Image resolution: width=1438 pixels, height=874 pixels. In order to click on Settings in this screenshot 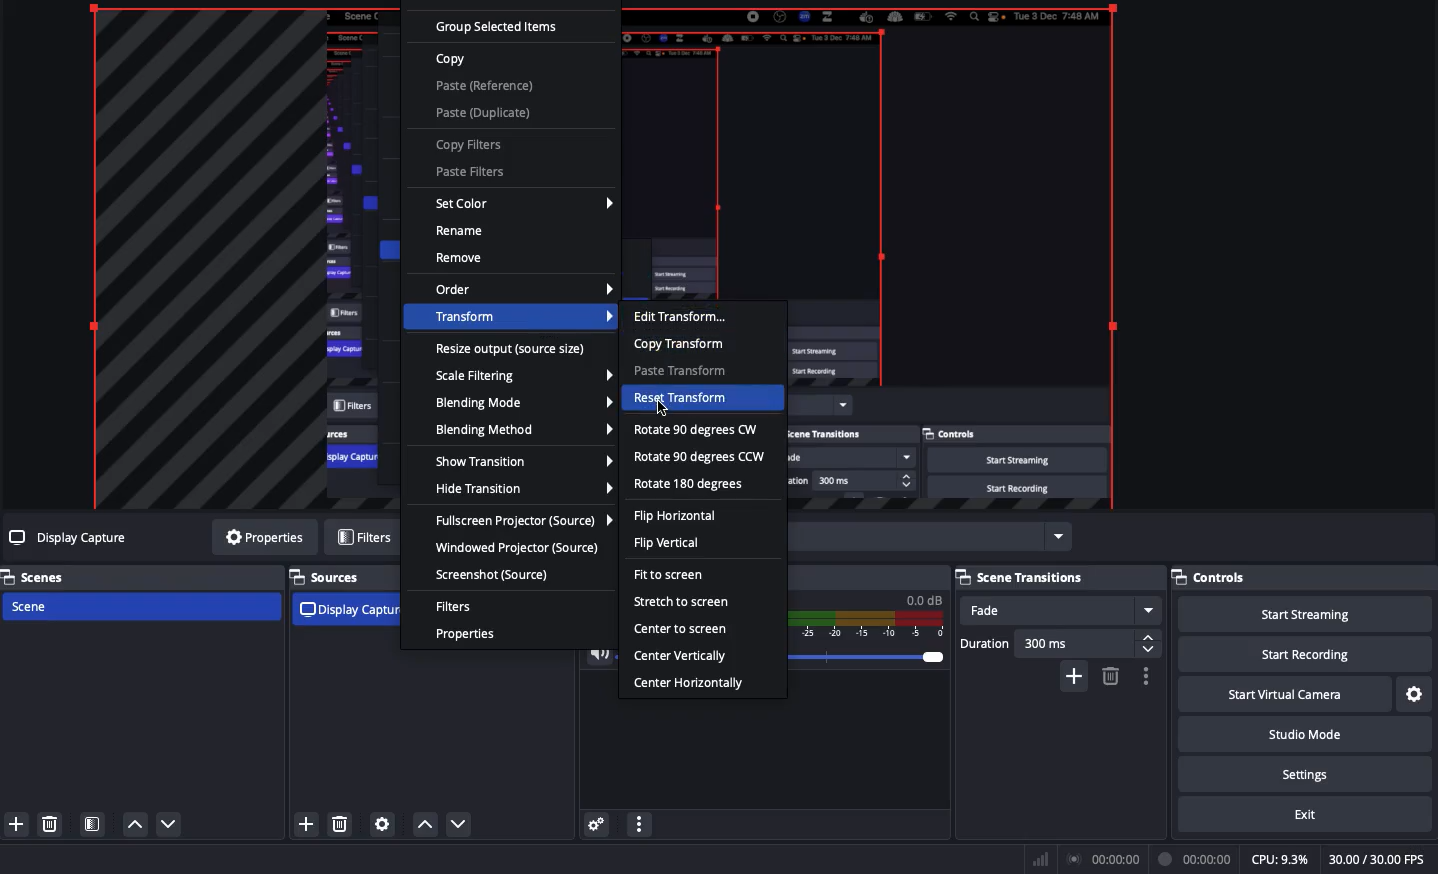, I will do `click(385, 825)`.